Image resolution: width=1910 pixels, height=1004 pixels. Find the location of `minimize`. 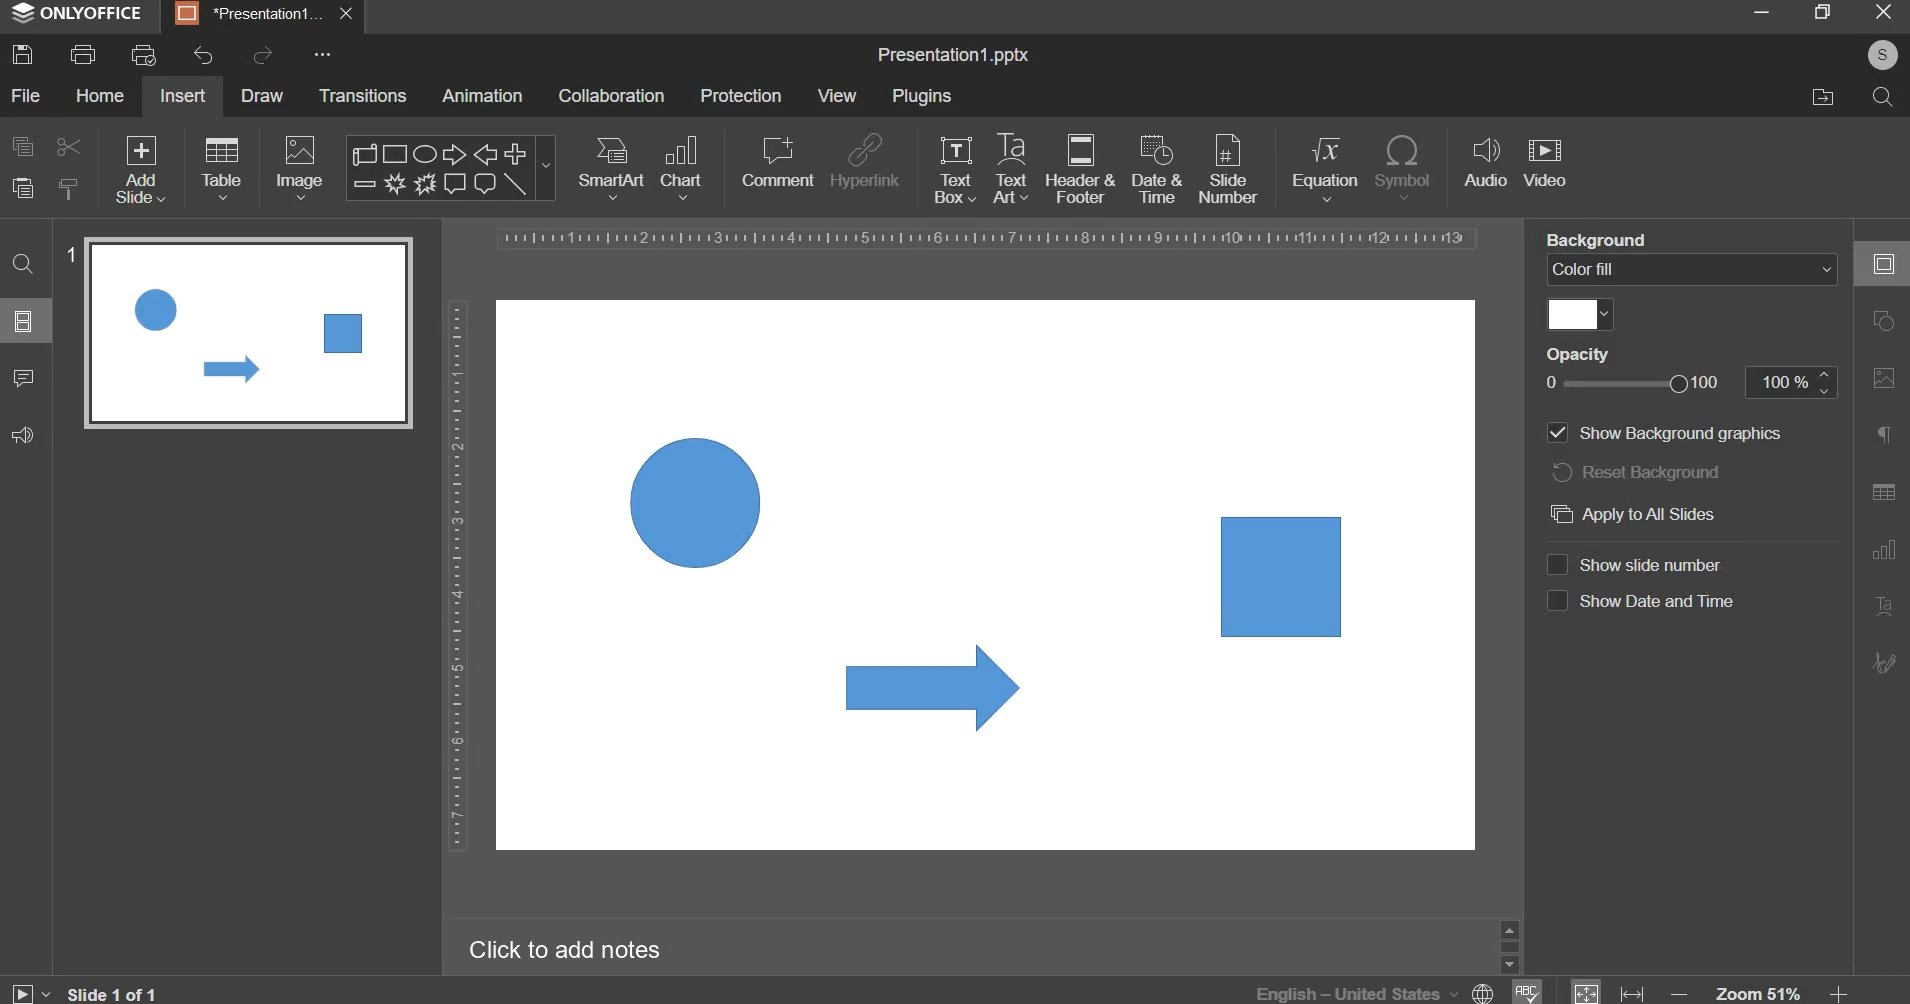

minimize is located at coordinates (1760, 11).